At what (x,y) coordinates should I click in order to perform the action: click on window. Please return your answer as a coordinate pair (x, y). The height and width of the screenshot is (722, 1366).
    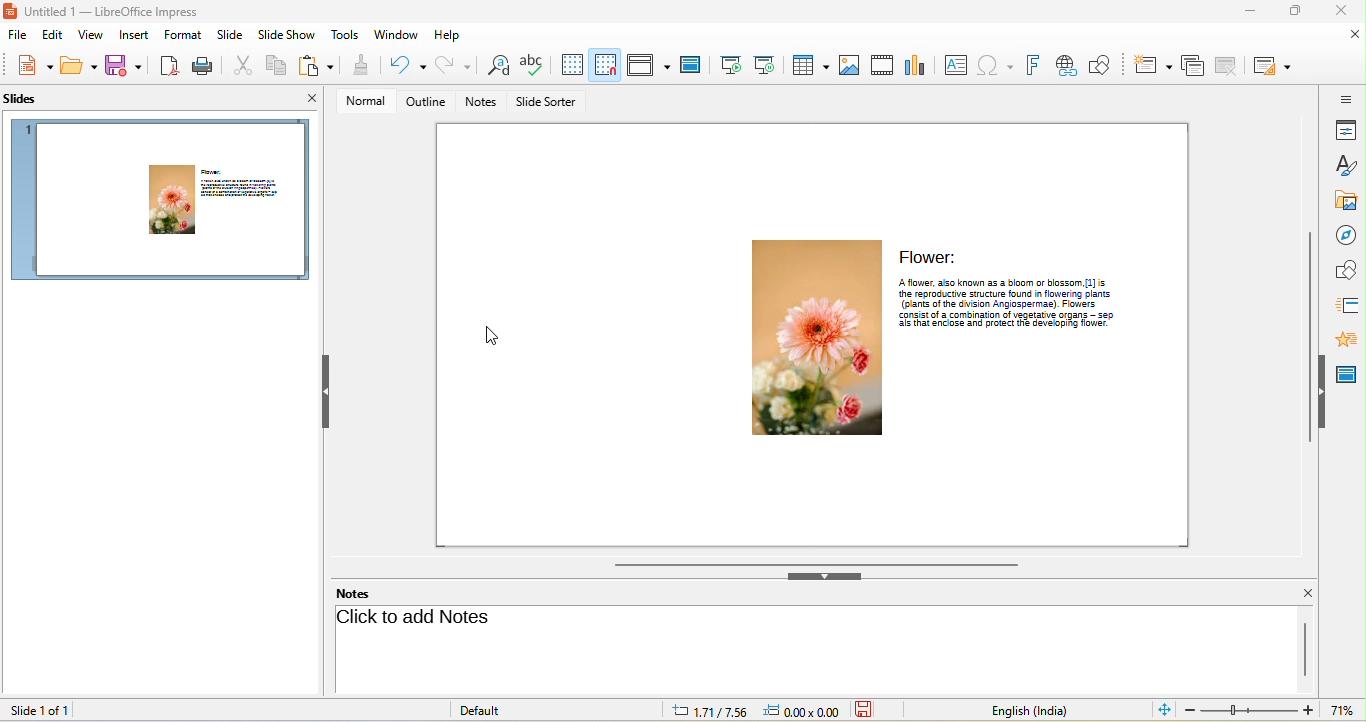
    Looking at the image, I should click on (397, 36).